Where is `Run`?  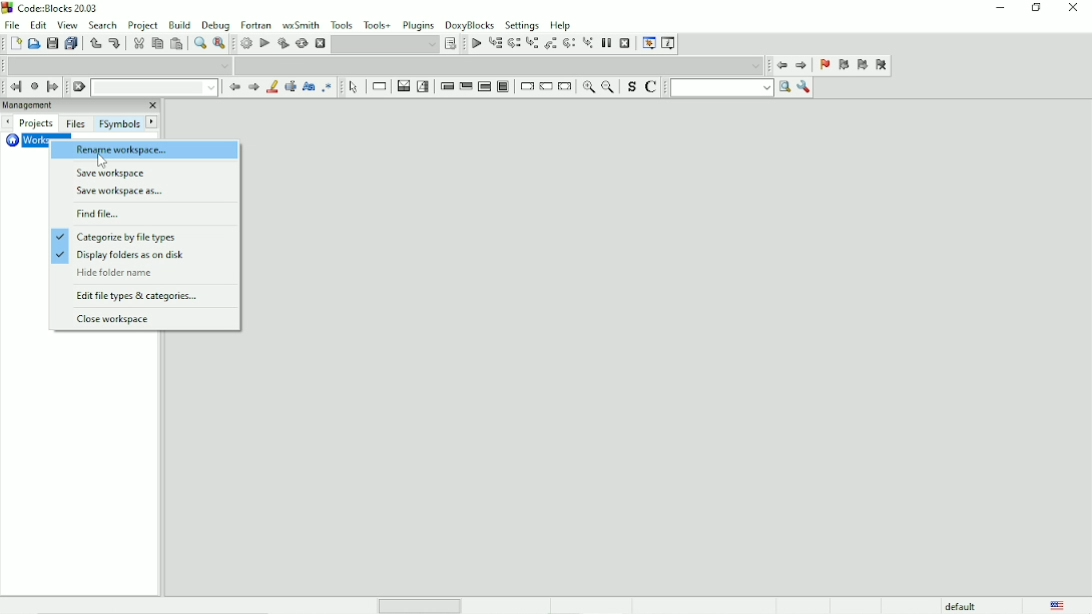 Run is located at coordinates (264, 43).